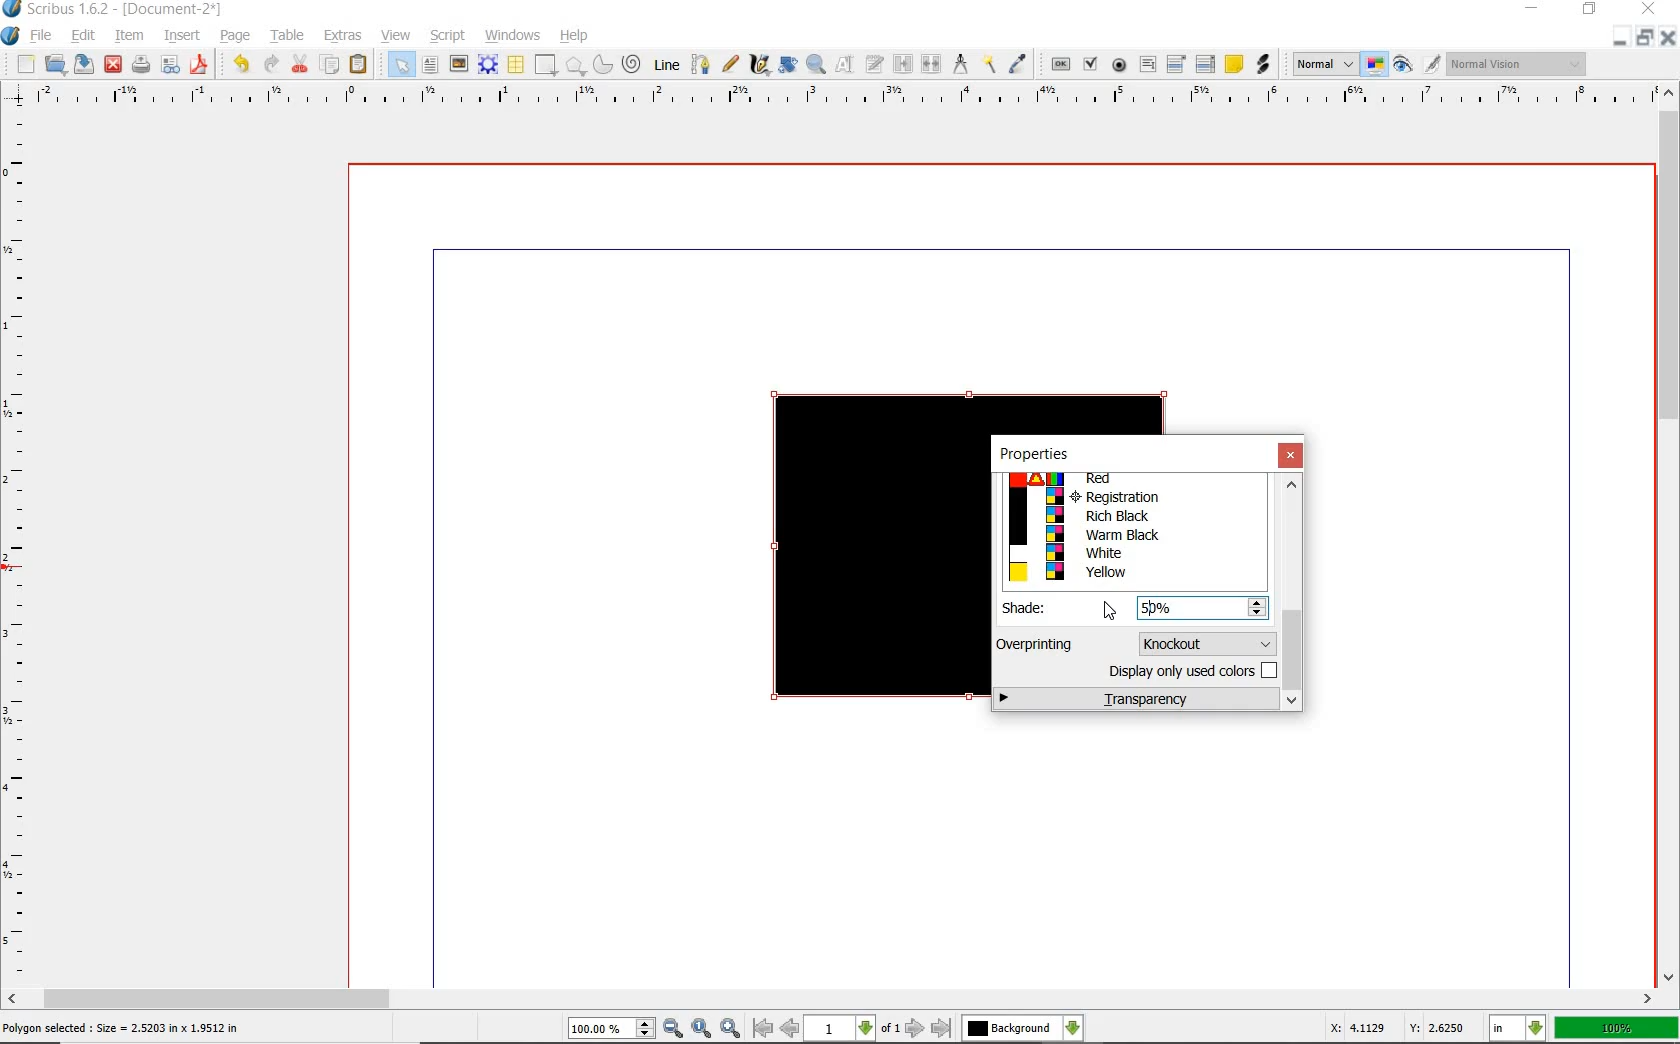 The width and height of the screenshot is (1680, 1044). Describe the element at coordinates (575, 64) in the screenshot. I see `polygon` at that location.